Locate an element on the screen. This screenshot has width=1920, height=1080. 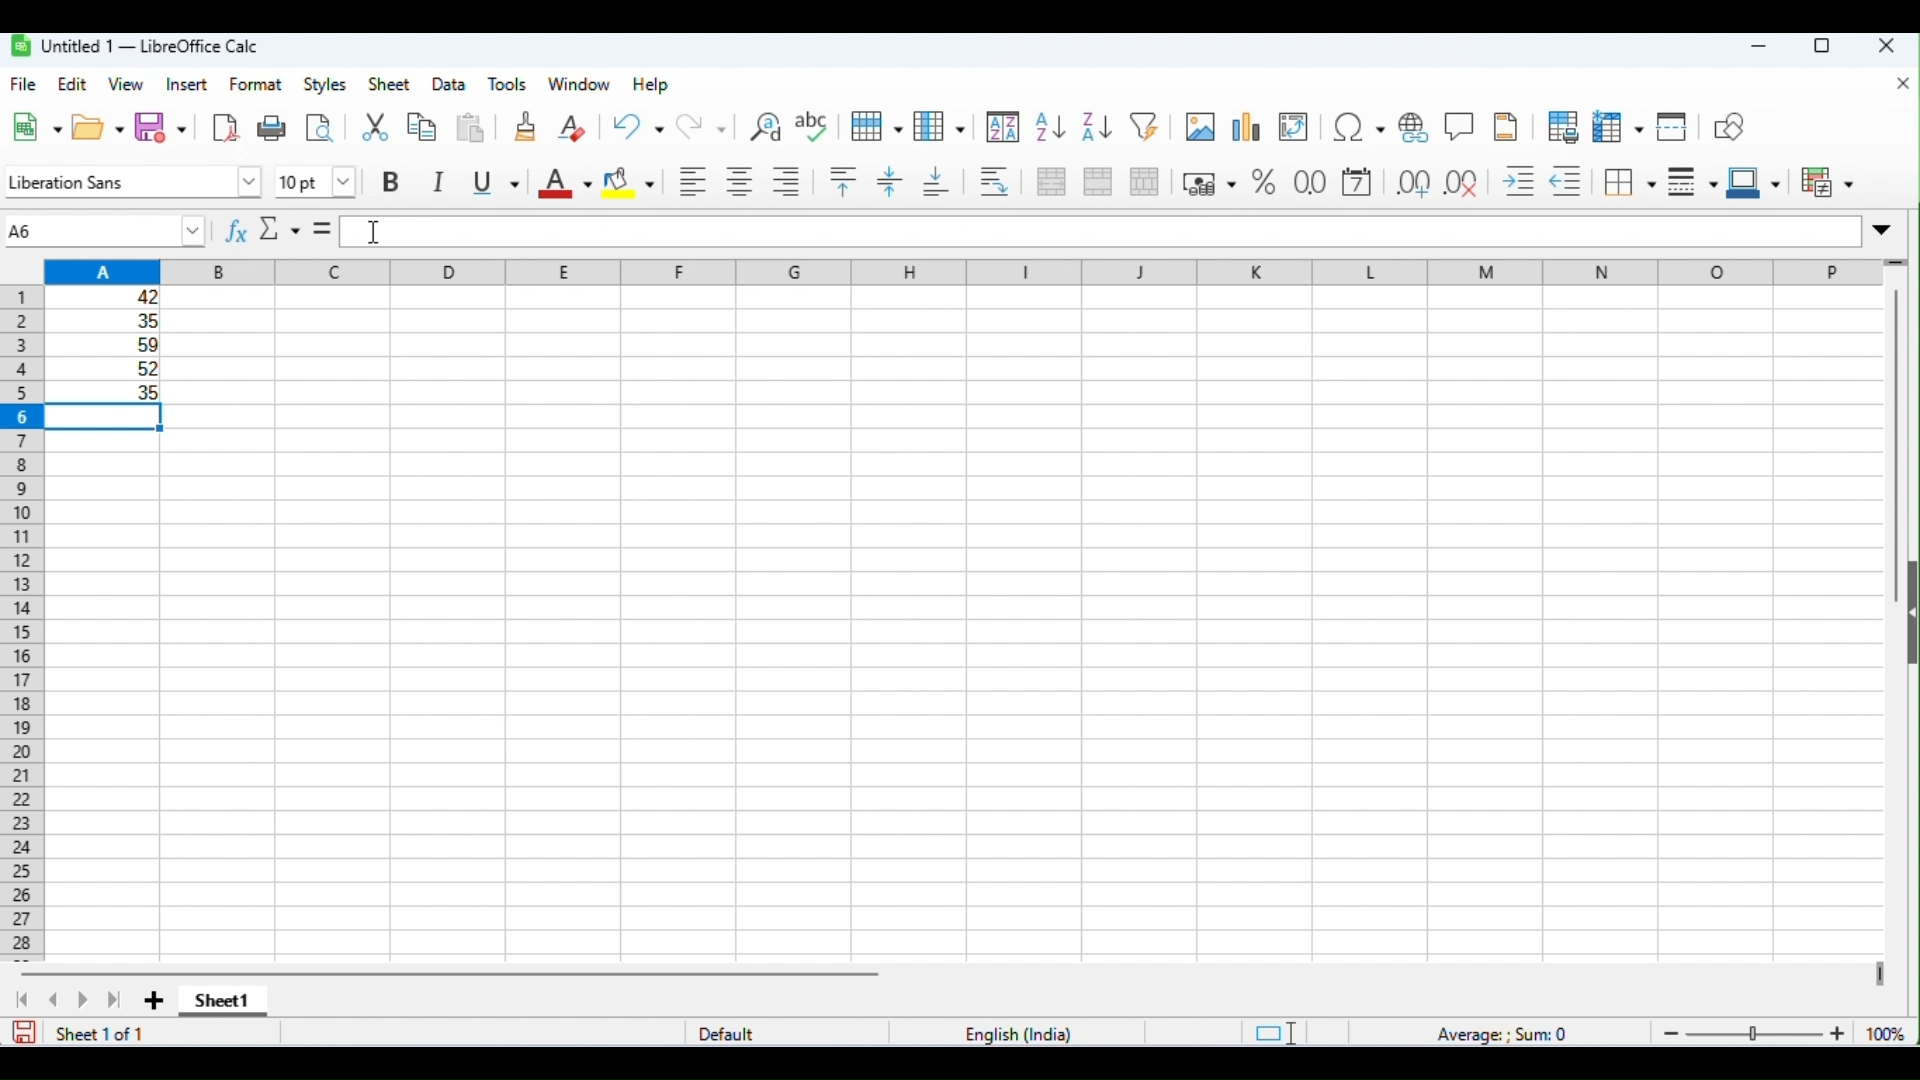
data is located at coordinates (450, 85).